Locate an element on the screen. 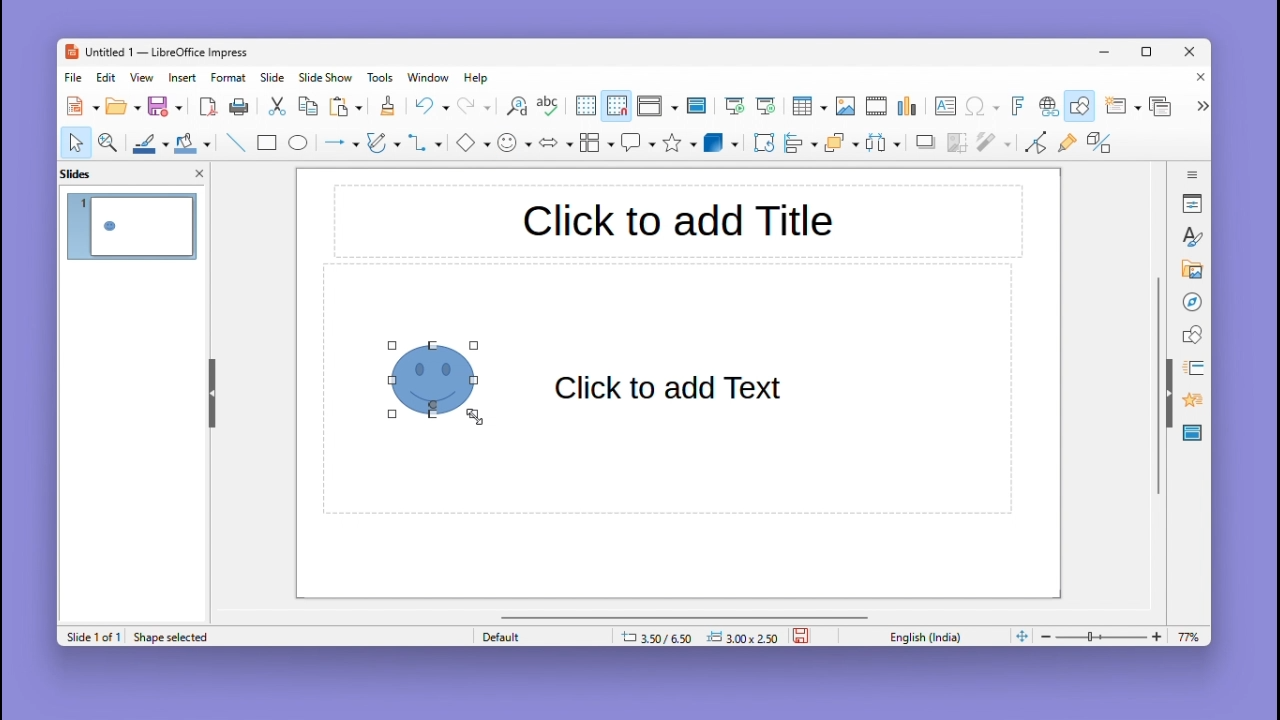  New slide is located at coordinates (1122, 107).